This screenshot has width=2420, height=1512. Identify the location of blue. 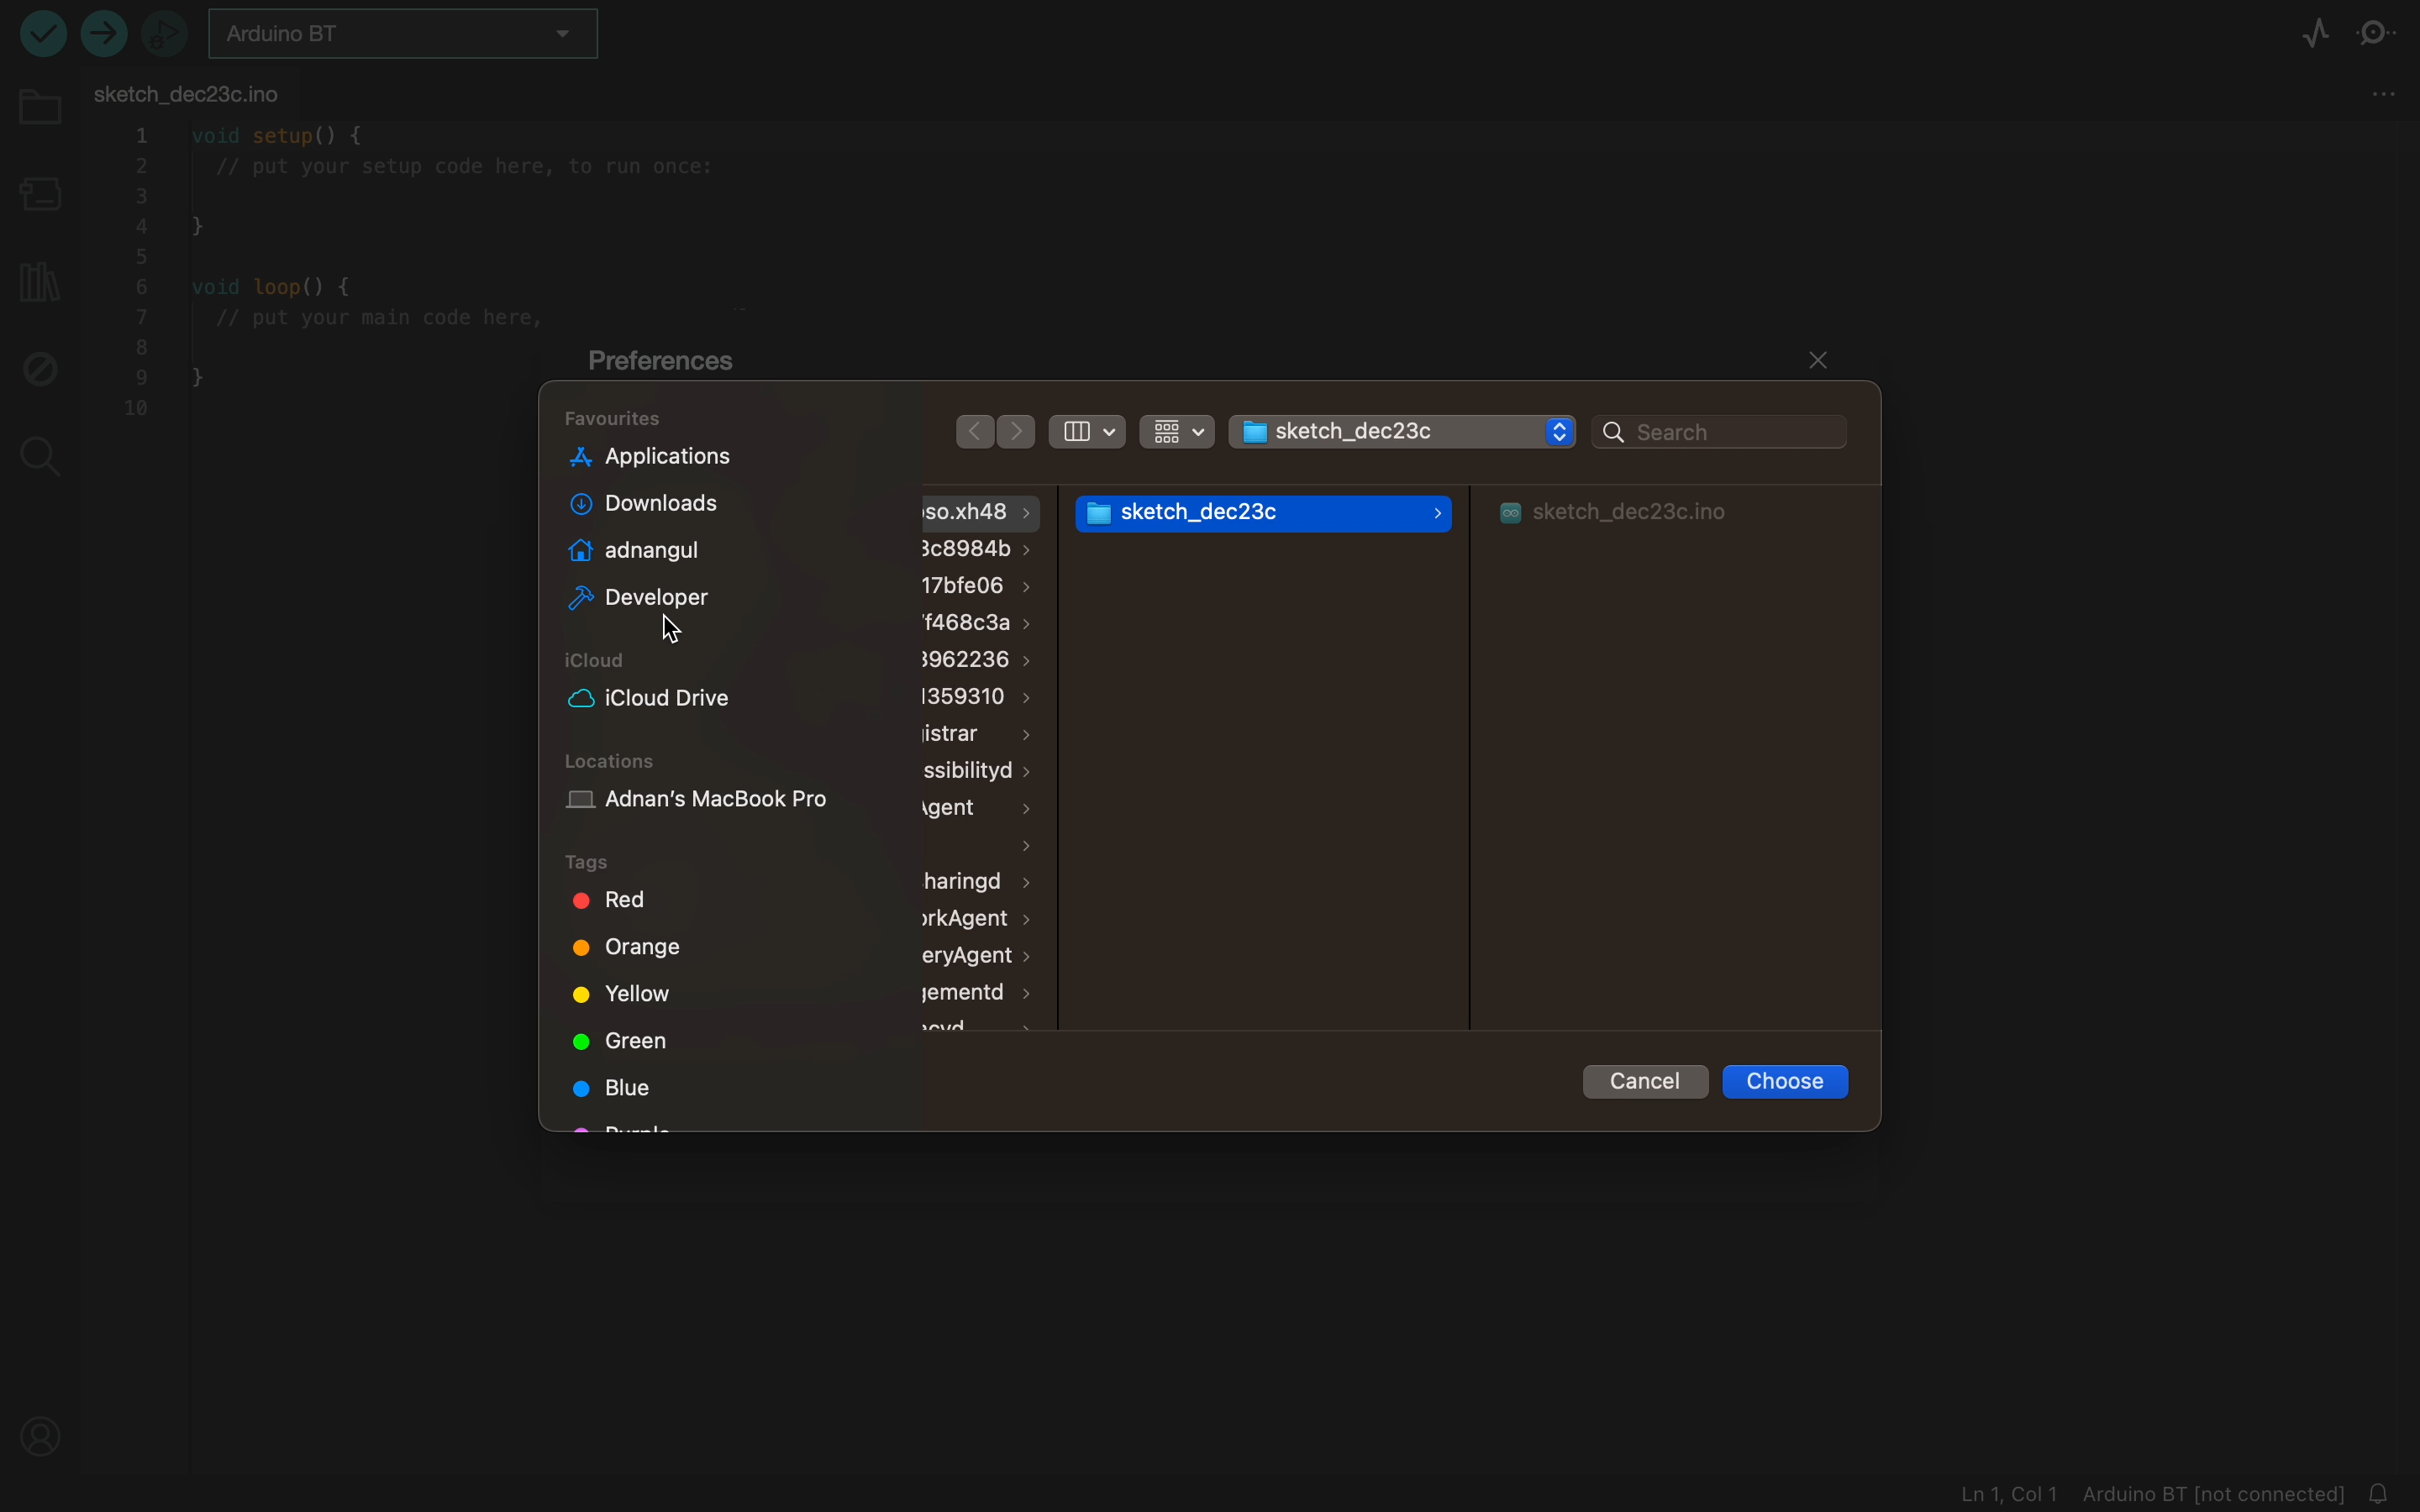
(610, 1089).